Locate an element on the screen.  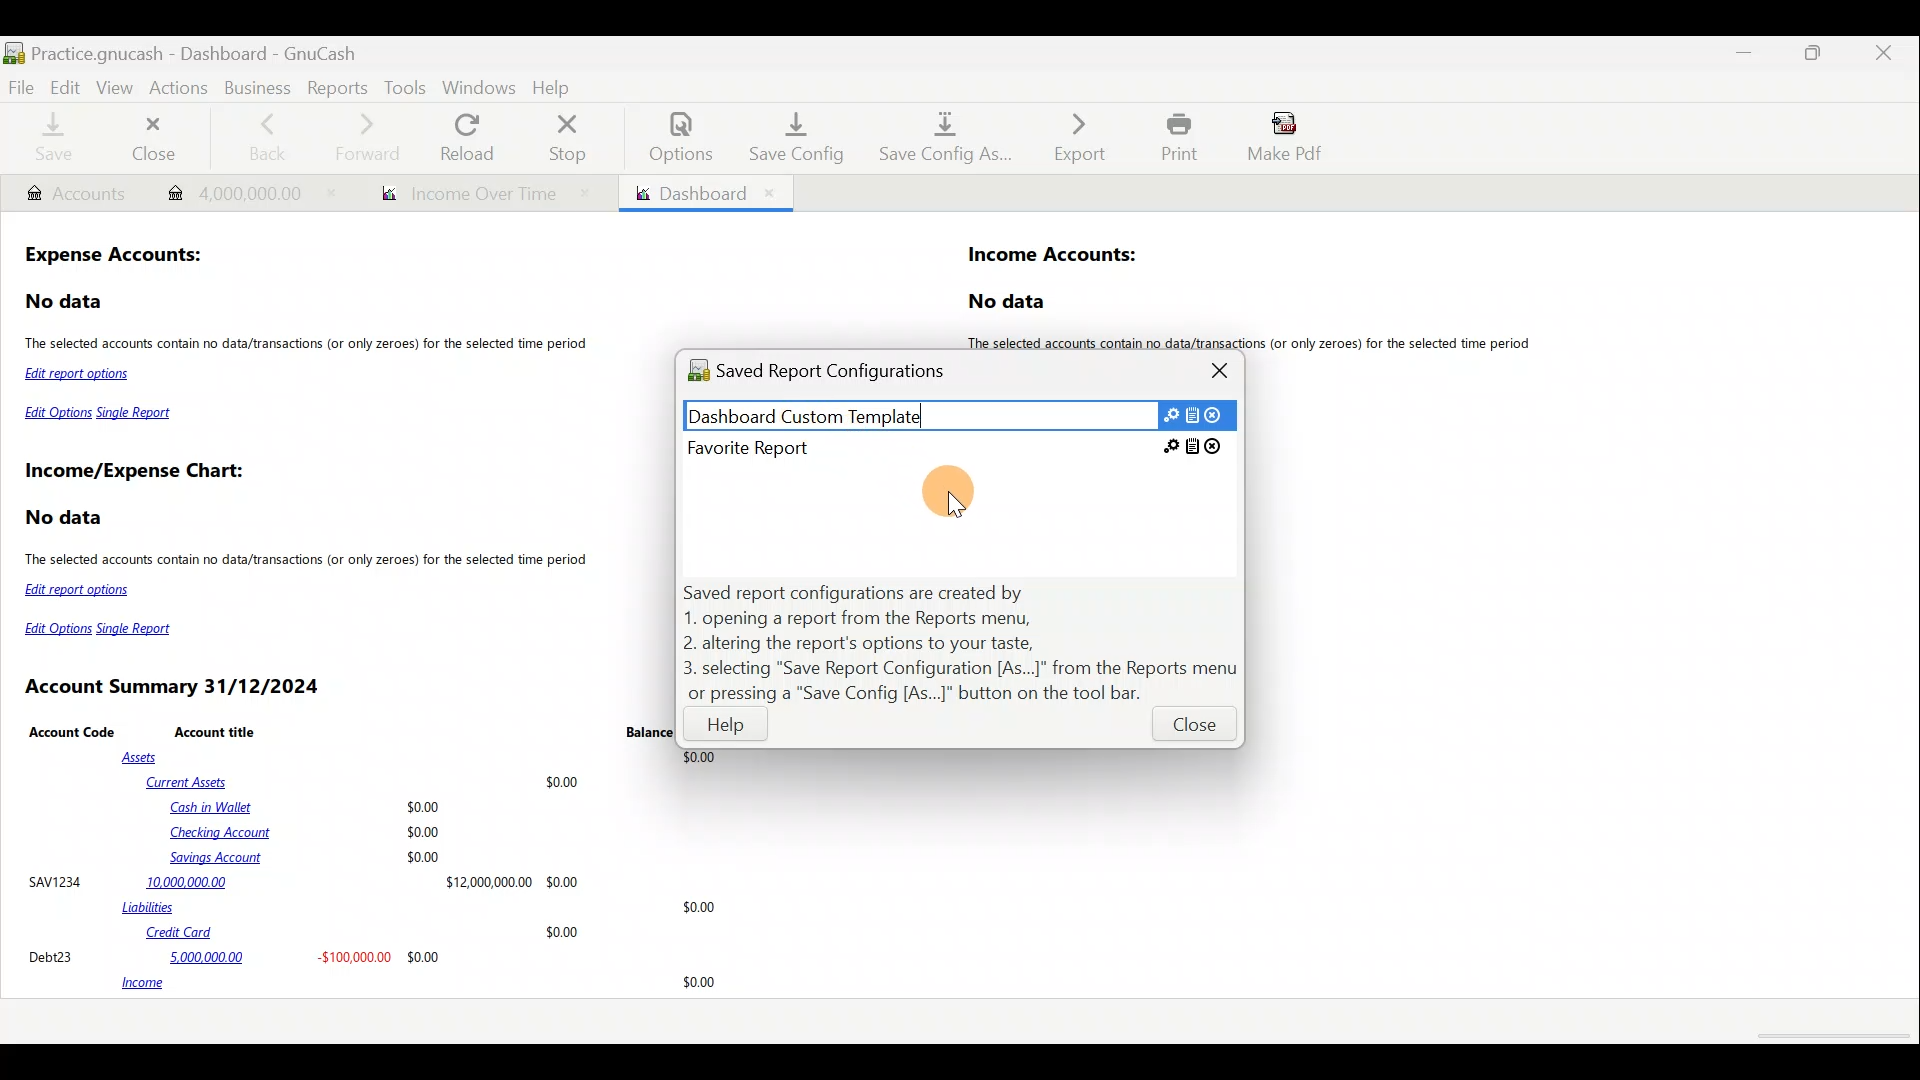
Minimise is located at coordinates (1749, 53).